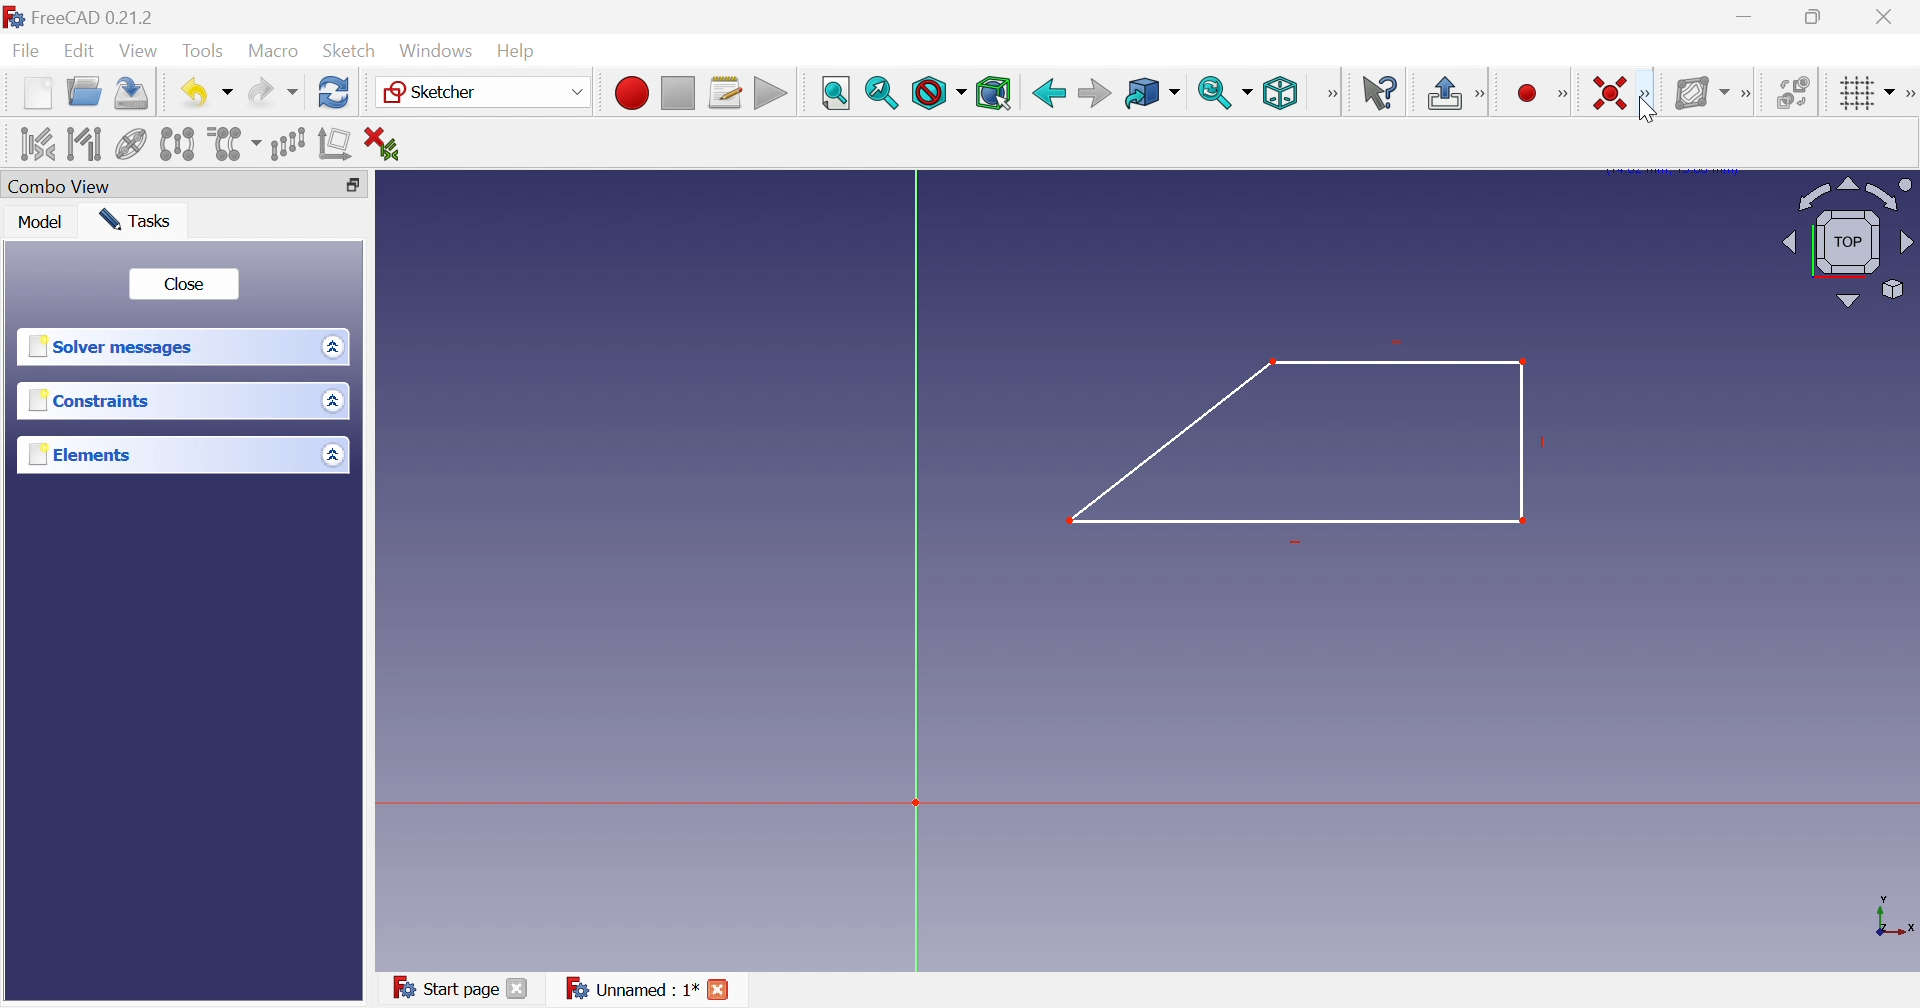  I want to click on Elements, so click(77, 454).